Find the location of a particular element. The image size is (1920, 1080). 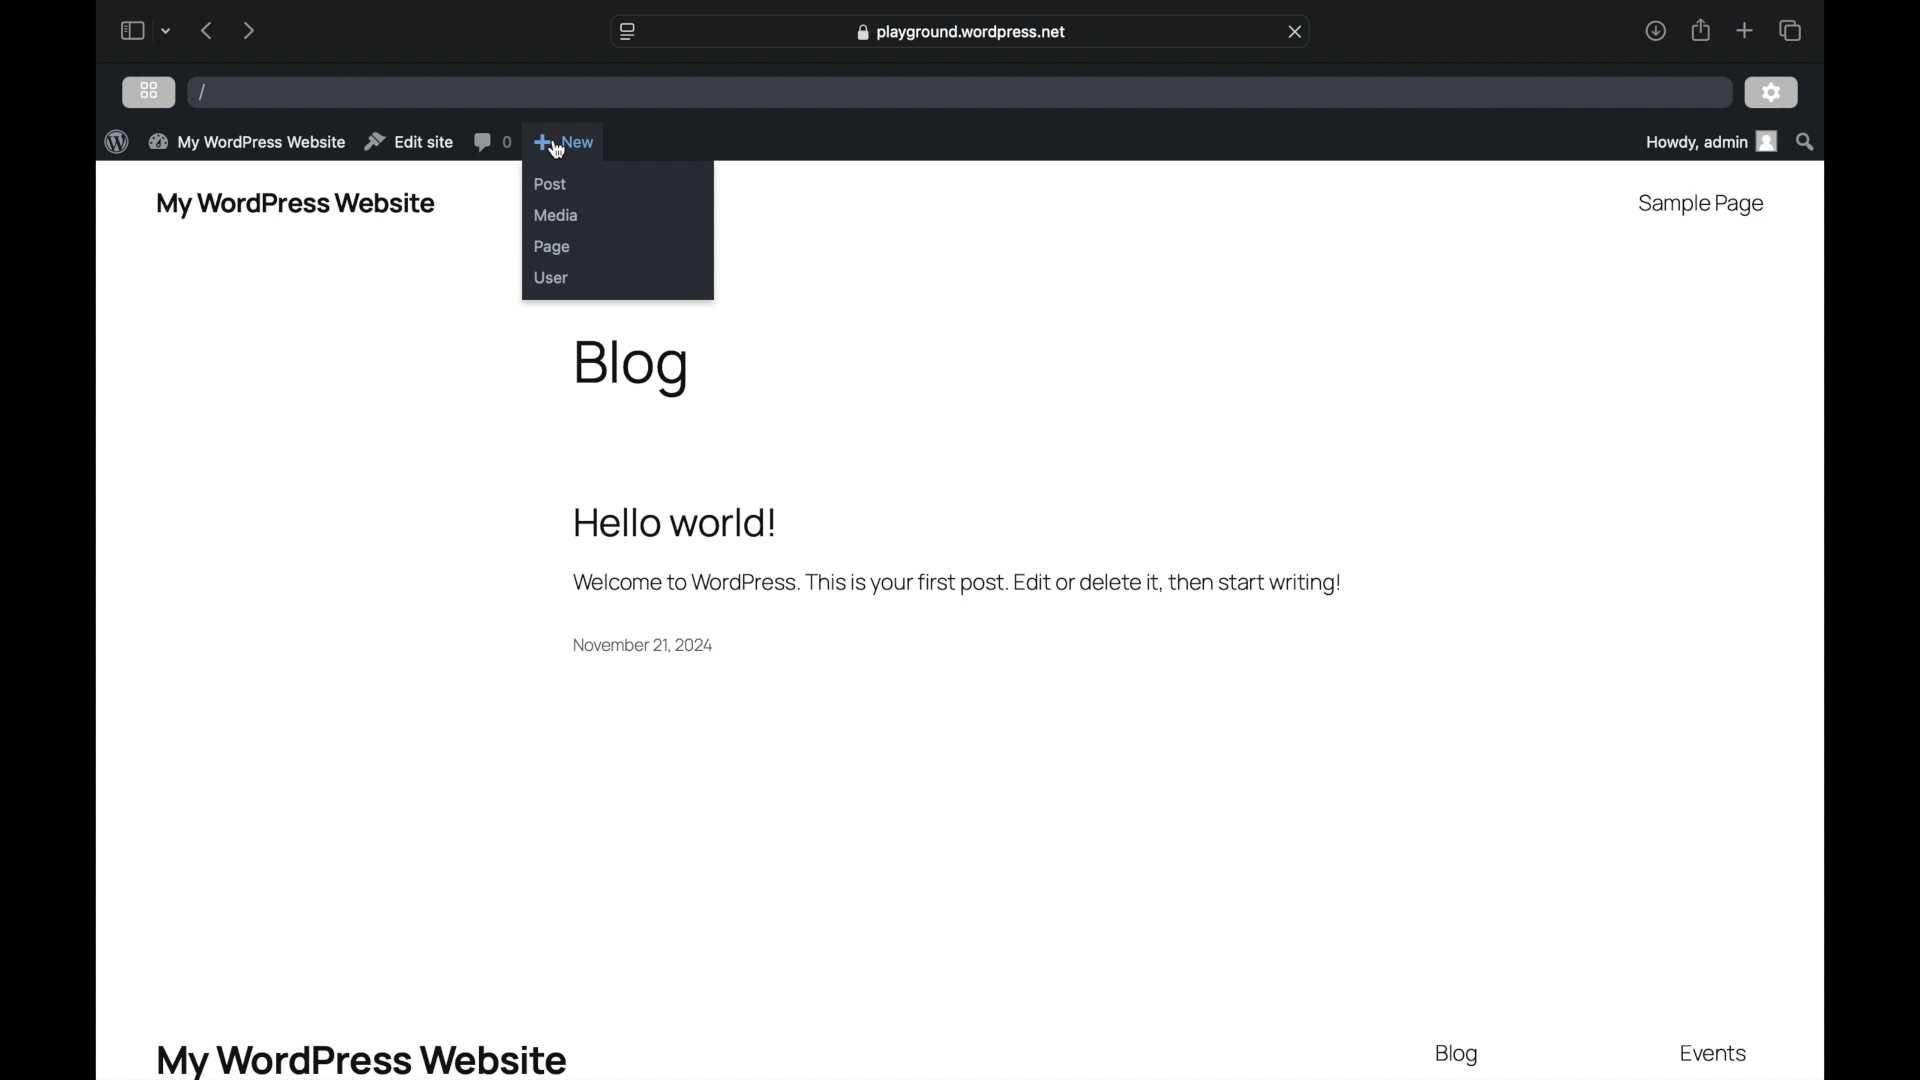

previous page is located at coordinates (206, 29).